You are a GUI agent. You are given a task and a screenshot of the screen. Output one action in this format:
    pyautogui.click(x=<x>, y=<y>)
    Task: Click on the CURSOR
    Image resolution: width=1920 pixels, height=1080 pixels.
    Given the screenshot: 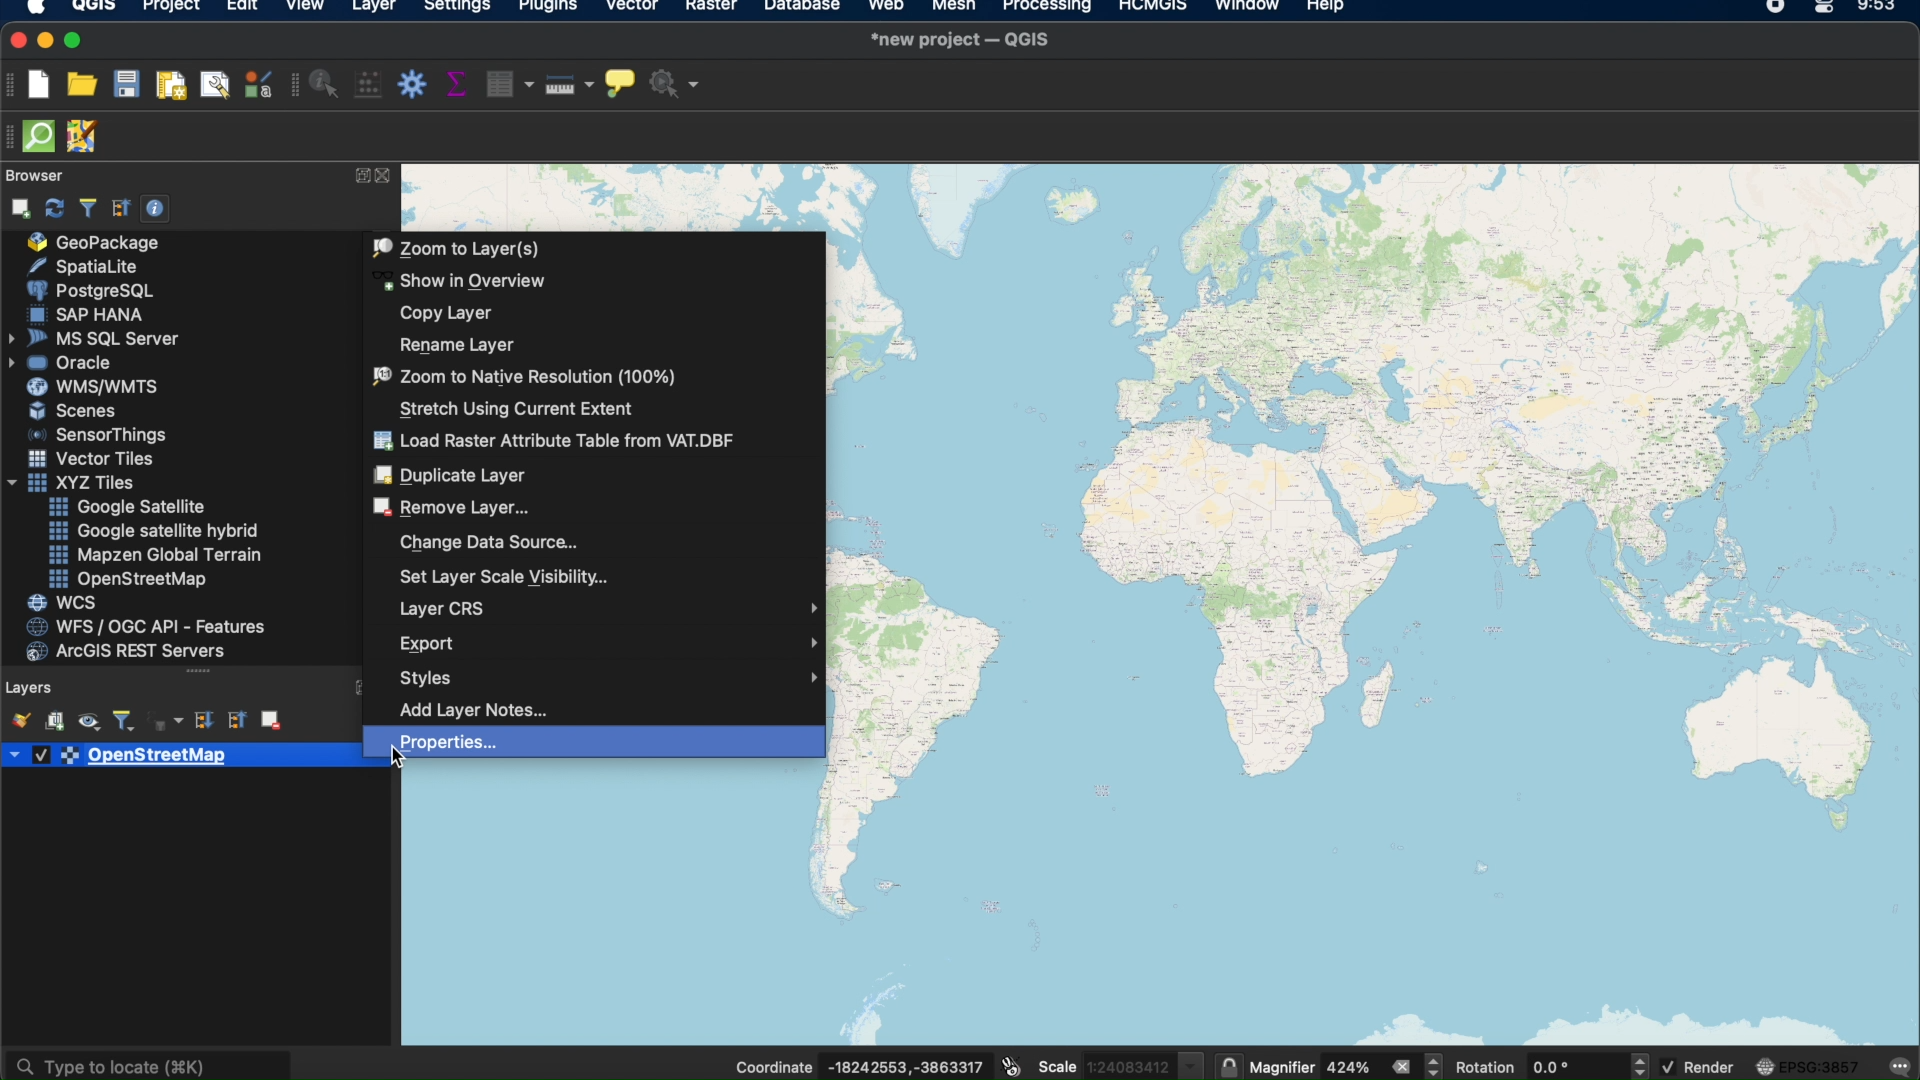 What is the action you would take?
    pyautogui.click(x=404, y=761)
    